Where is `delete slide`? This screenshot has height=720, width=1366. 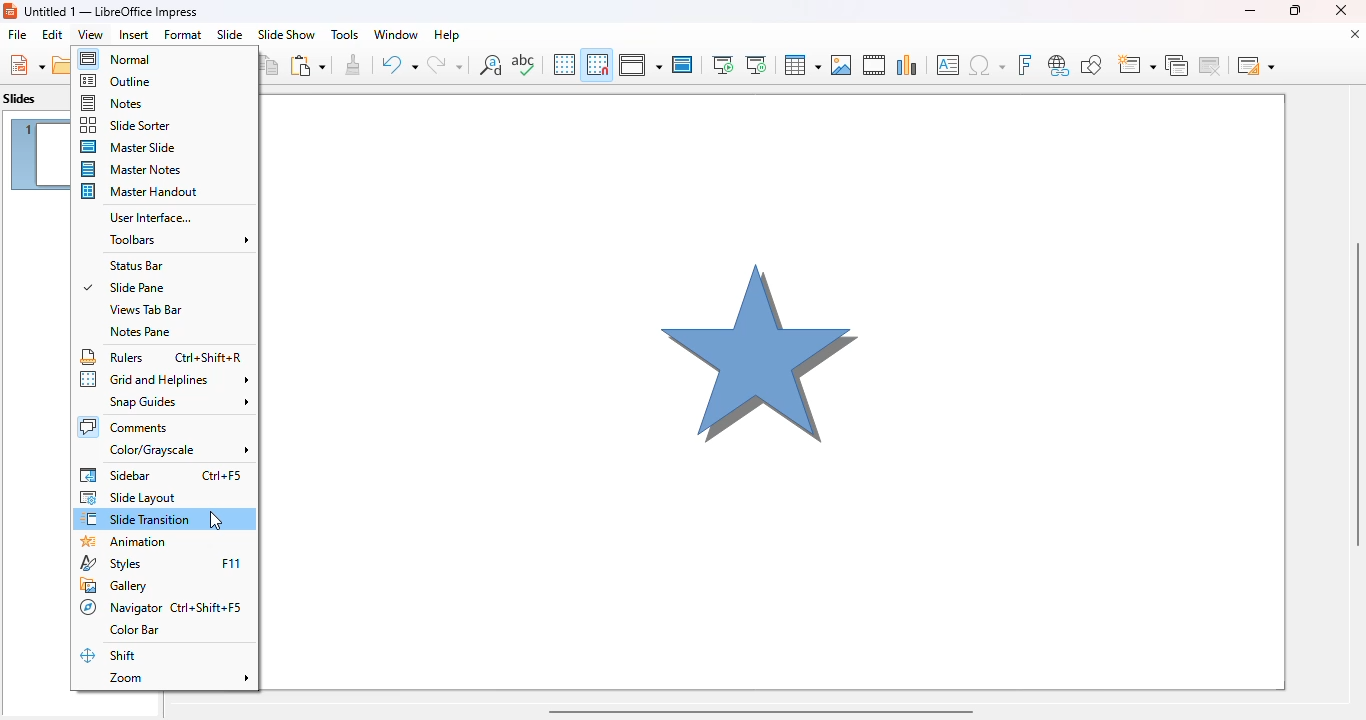
delete slide is located at coordinates (1211, 65).